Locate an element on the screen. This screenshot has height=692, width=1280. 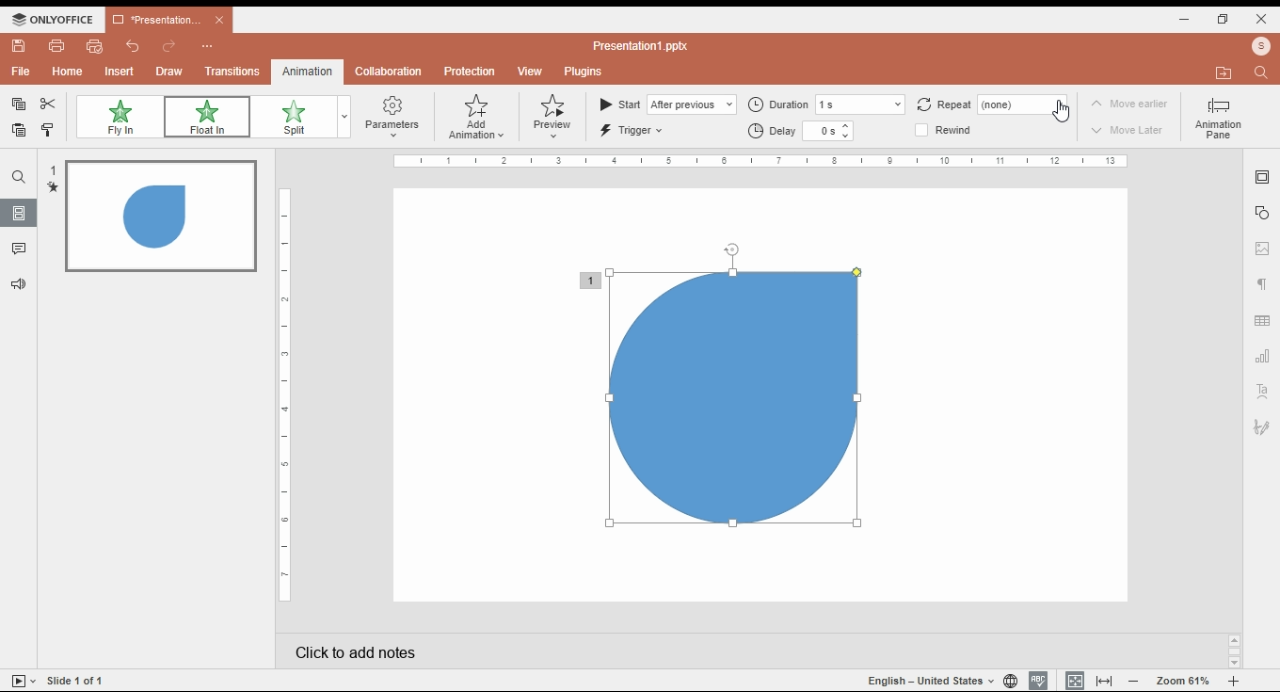
print file is located at coordinates (58, 46).